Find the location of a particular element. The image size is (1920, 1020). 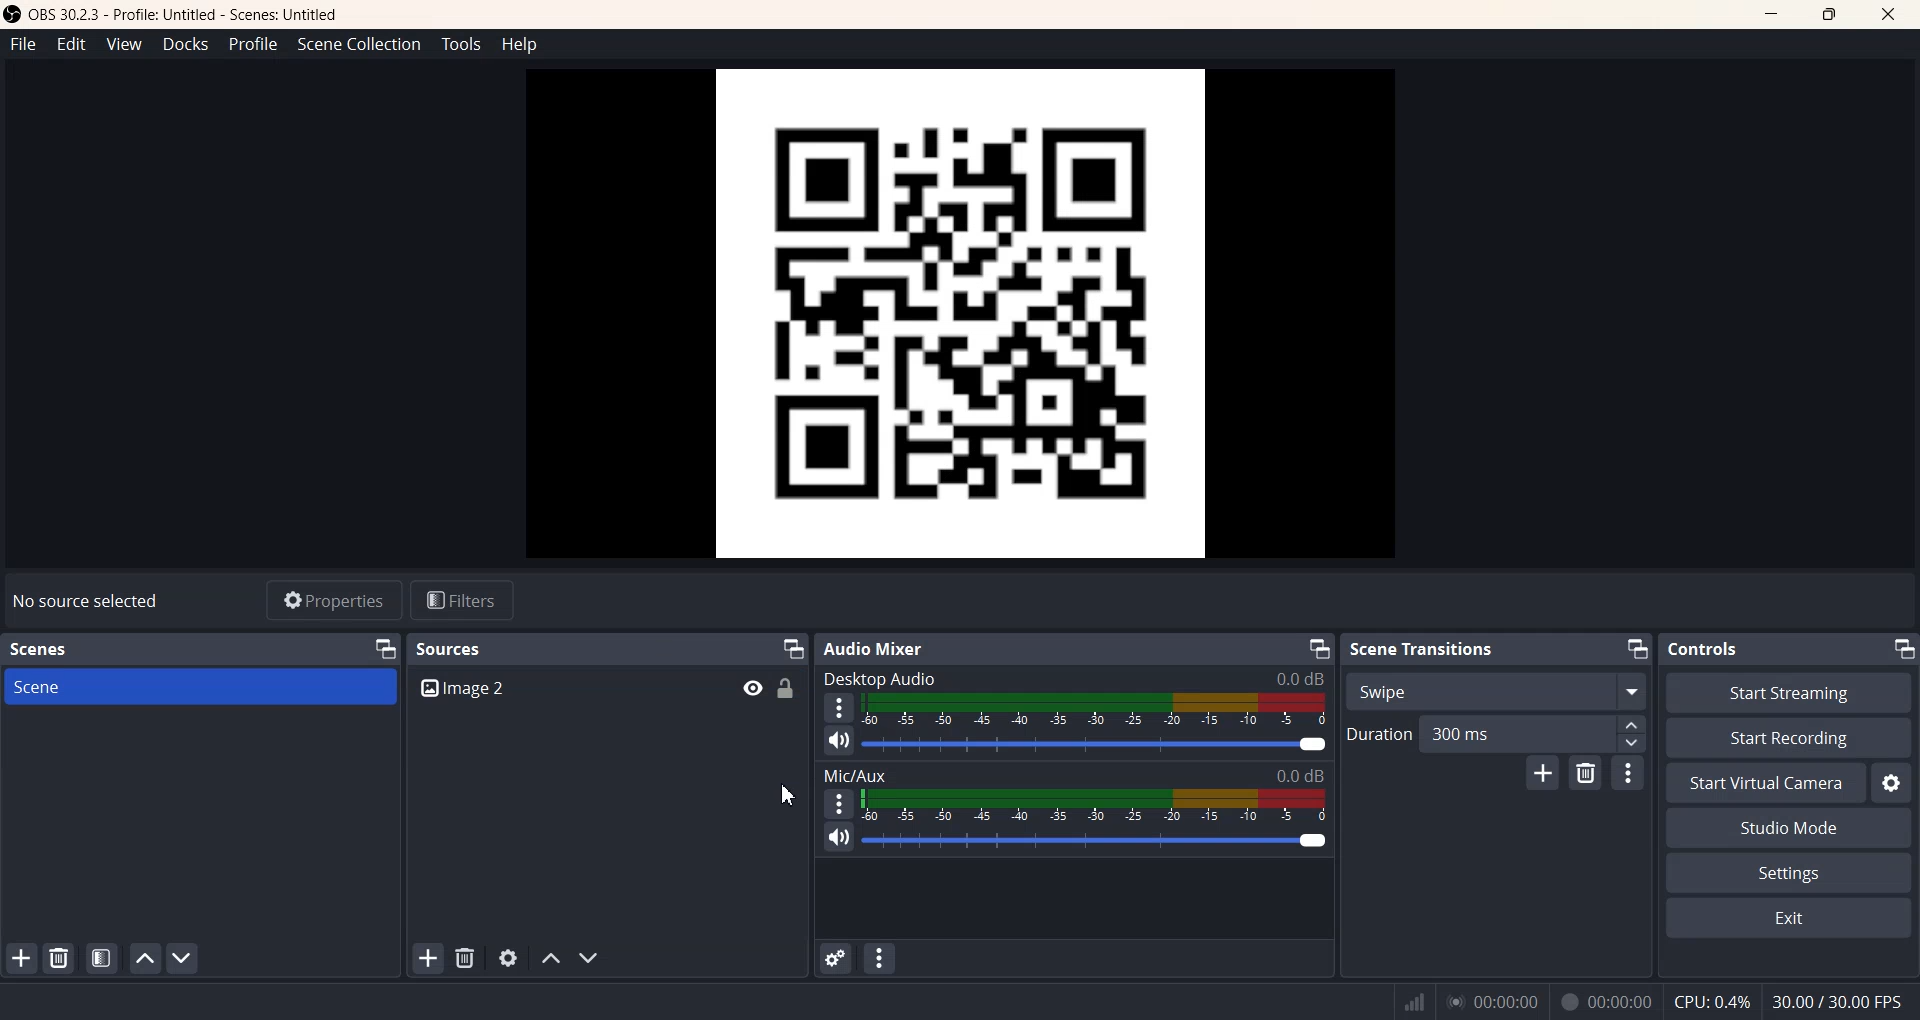

Minimize is located at coordinates (793, 647).